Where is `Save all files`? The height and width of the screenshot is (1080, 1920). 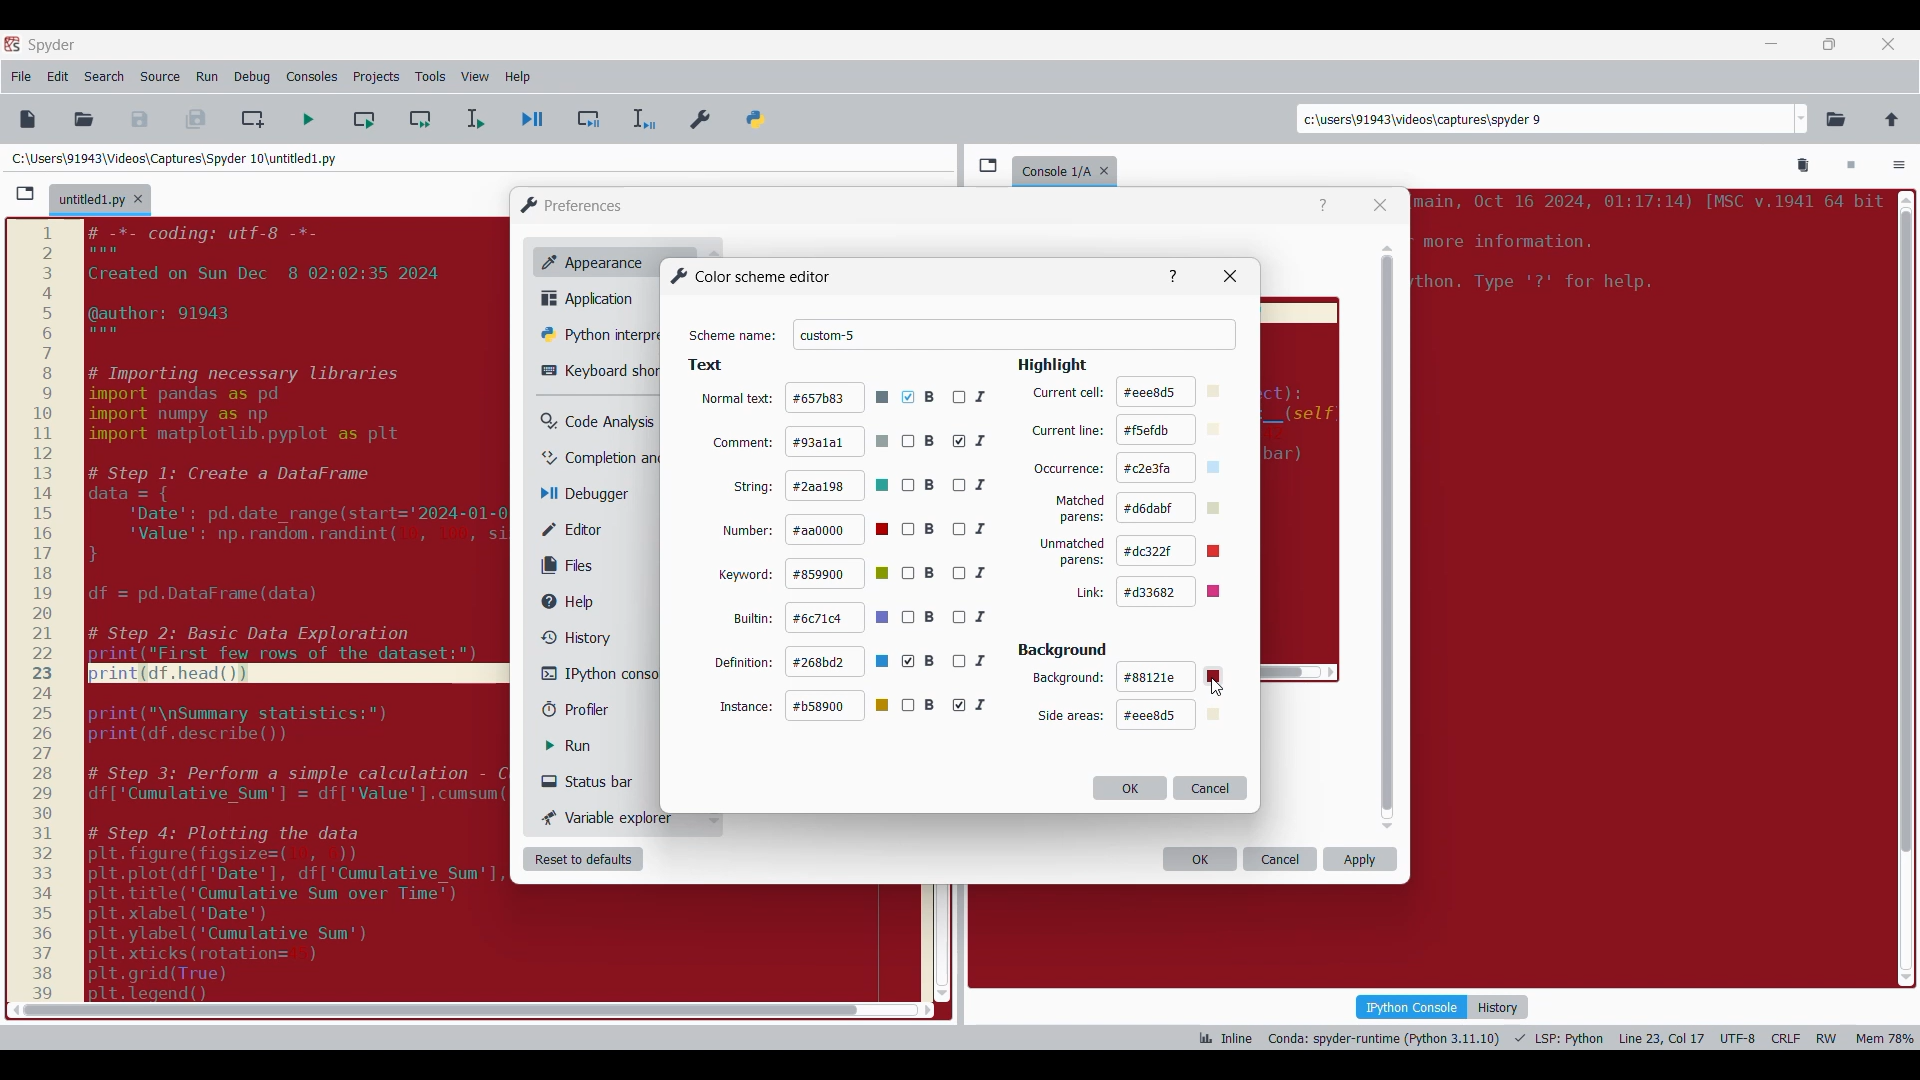 Save all files is located at coordinates (195, 119).